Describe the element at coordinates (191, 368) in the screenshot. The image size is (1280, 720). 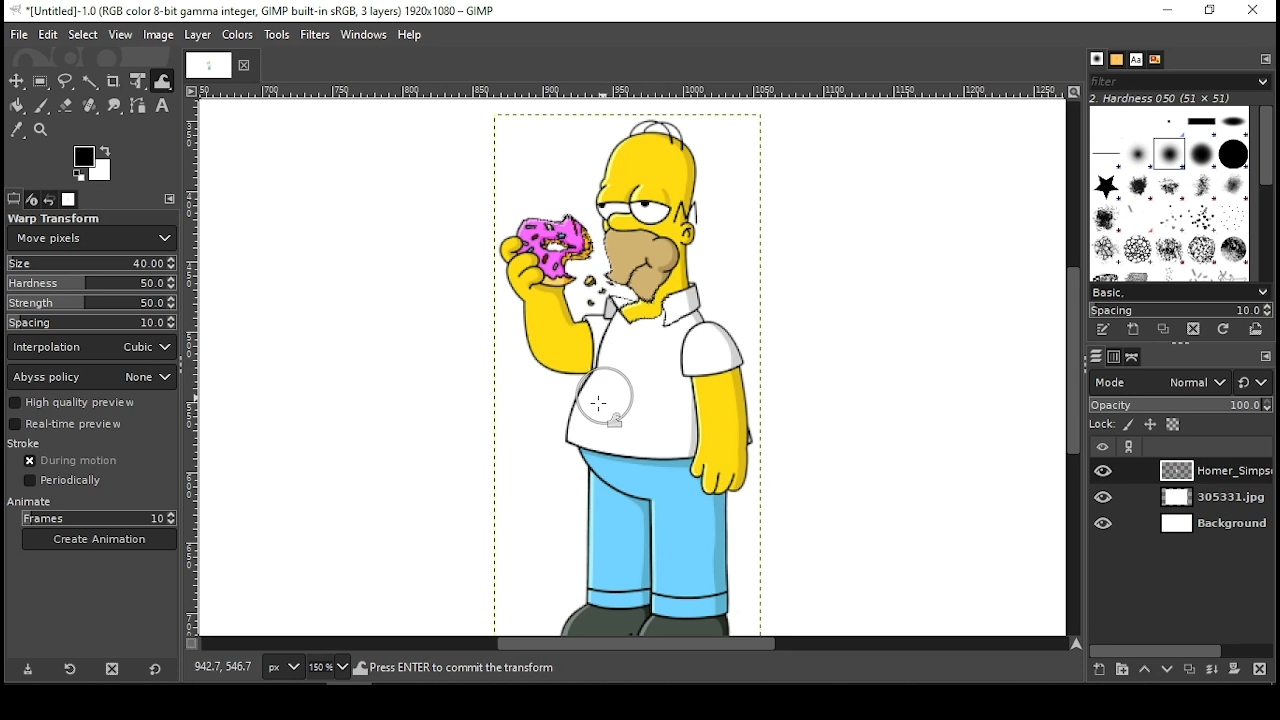
I see `vertical scale` at that location.